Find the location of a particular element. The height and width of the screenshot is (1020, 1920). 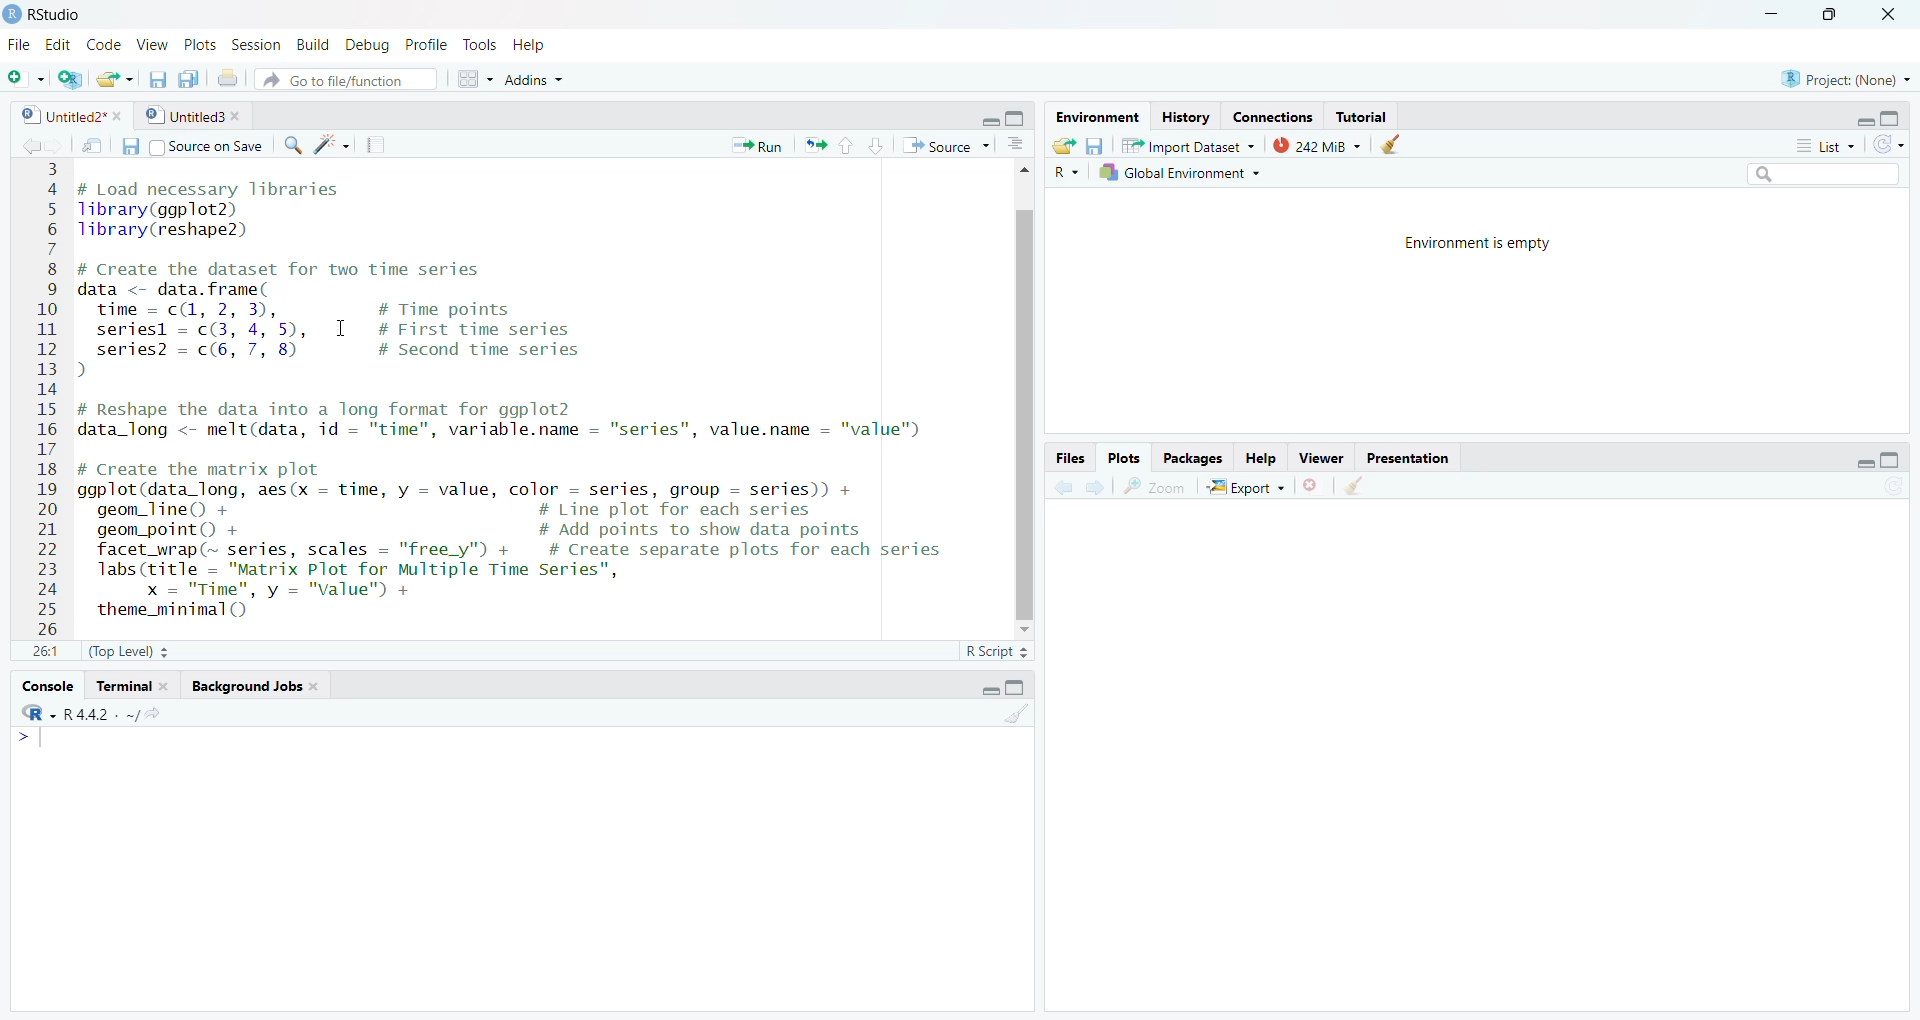

Files is located at coordinates (1071, 458).